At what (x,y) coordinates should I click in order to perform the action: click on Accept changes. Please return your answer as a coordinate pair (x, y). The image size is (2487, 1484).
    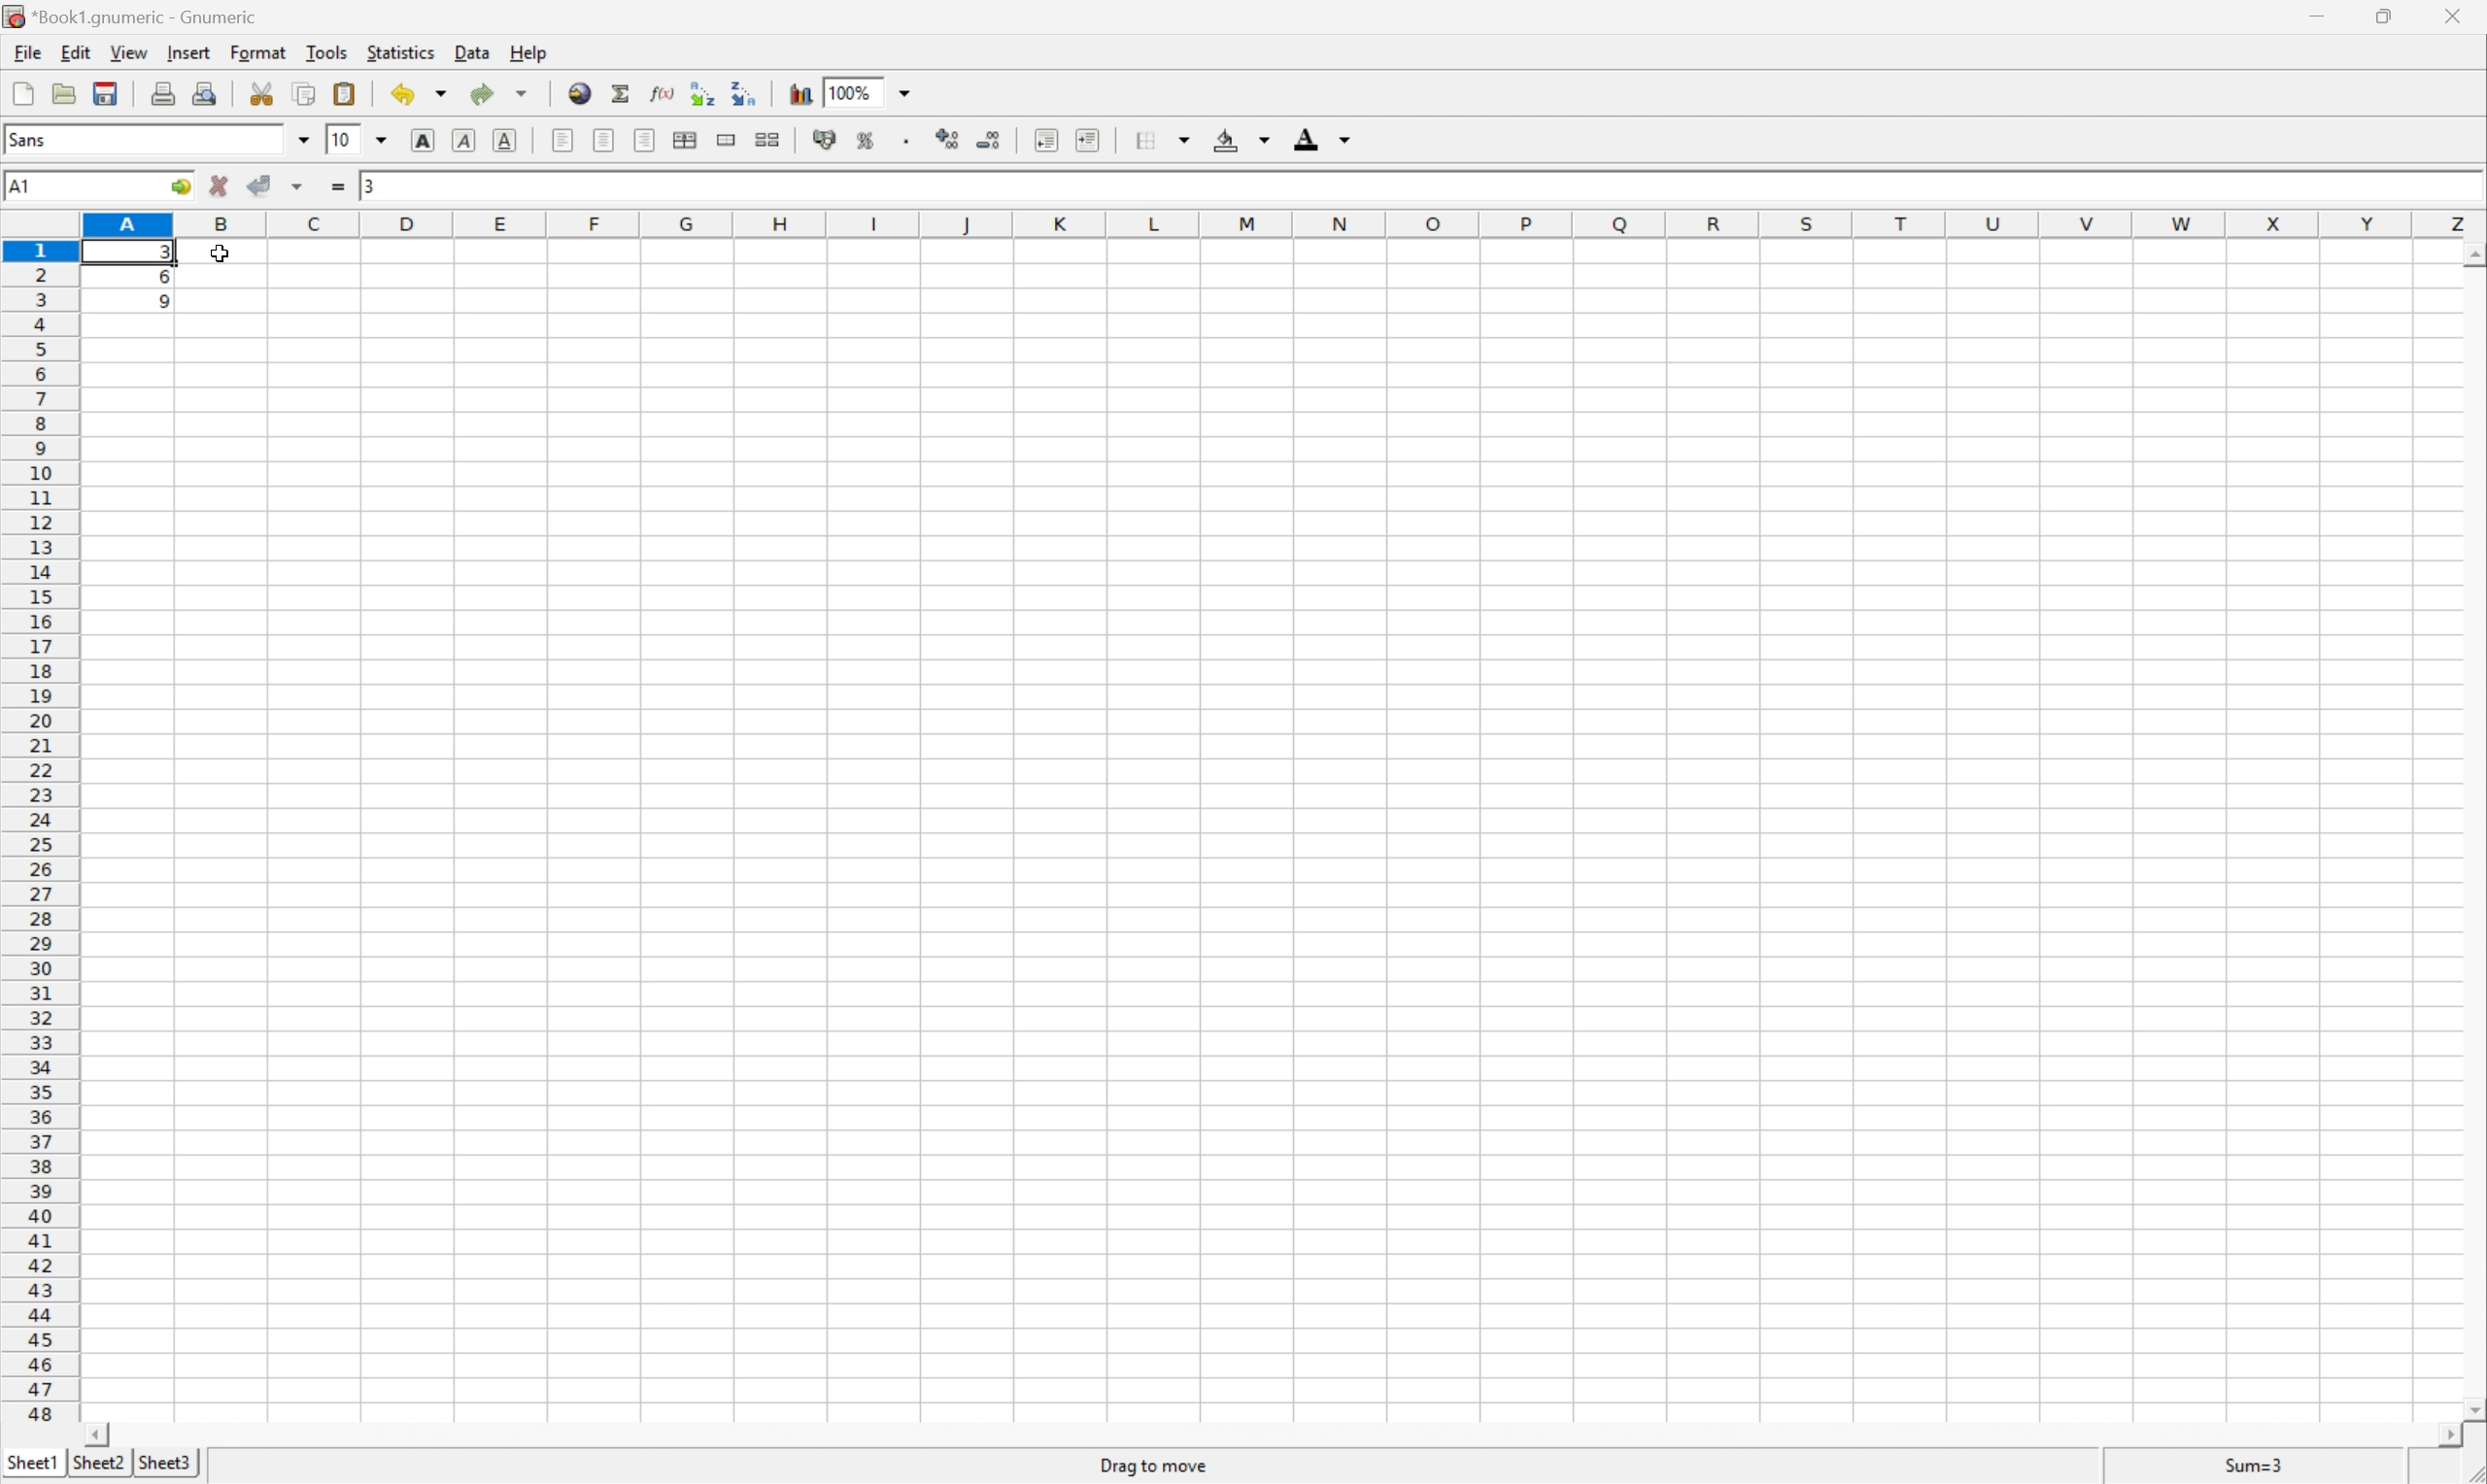
    Looking at the image, I should click on (261, 184).